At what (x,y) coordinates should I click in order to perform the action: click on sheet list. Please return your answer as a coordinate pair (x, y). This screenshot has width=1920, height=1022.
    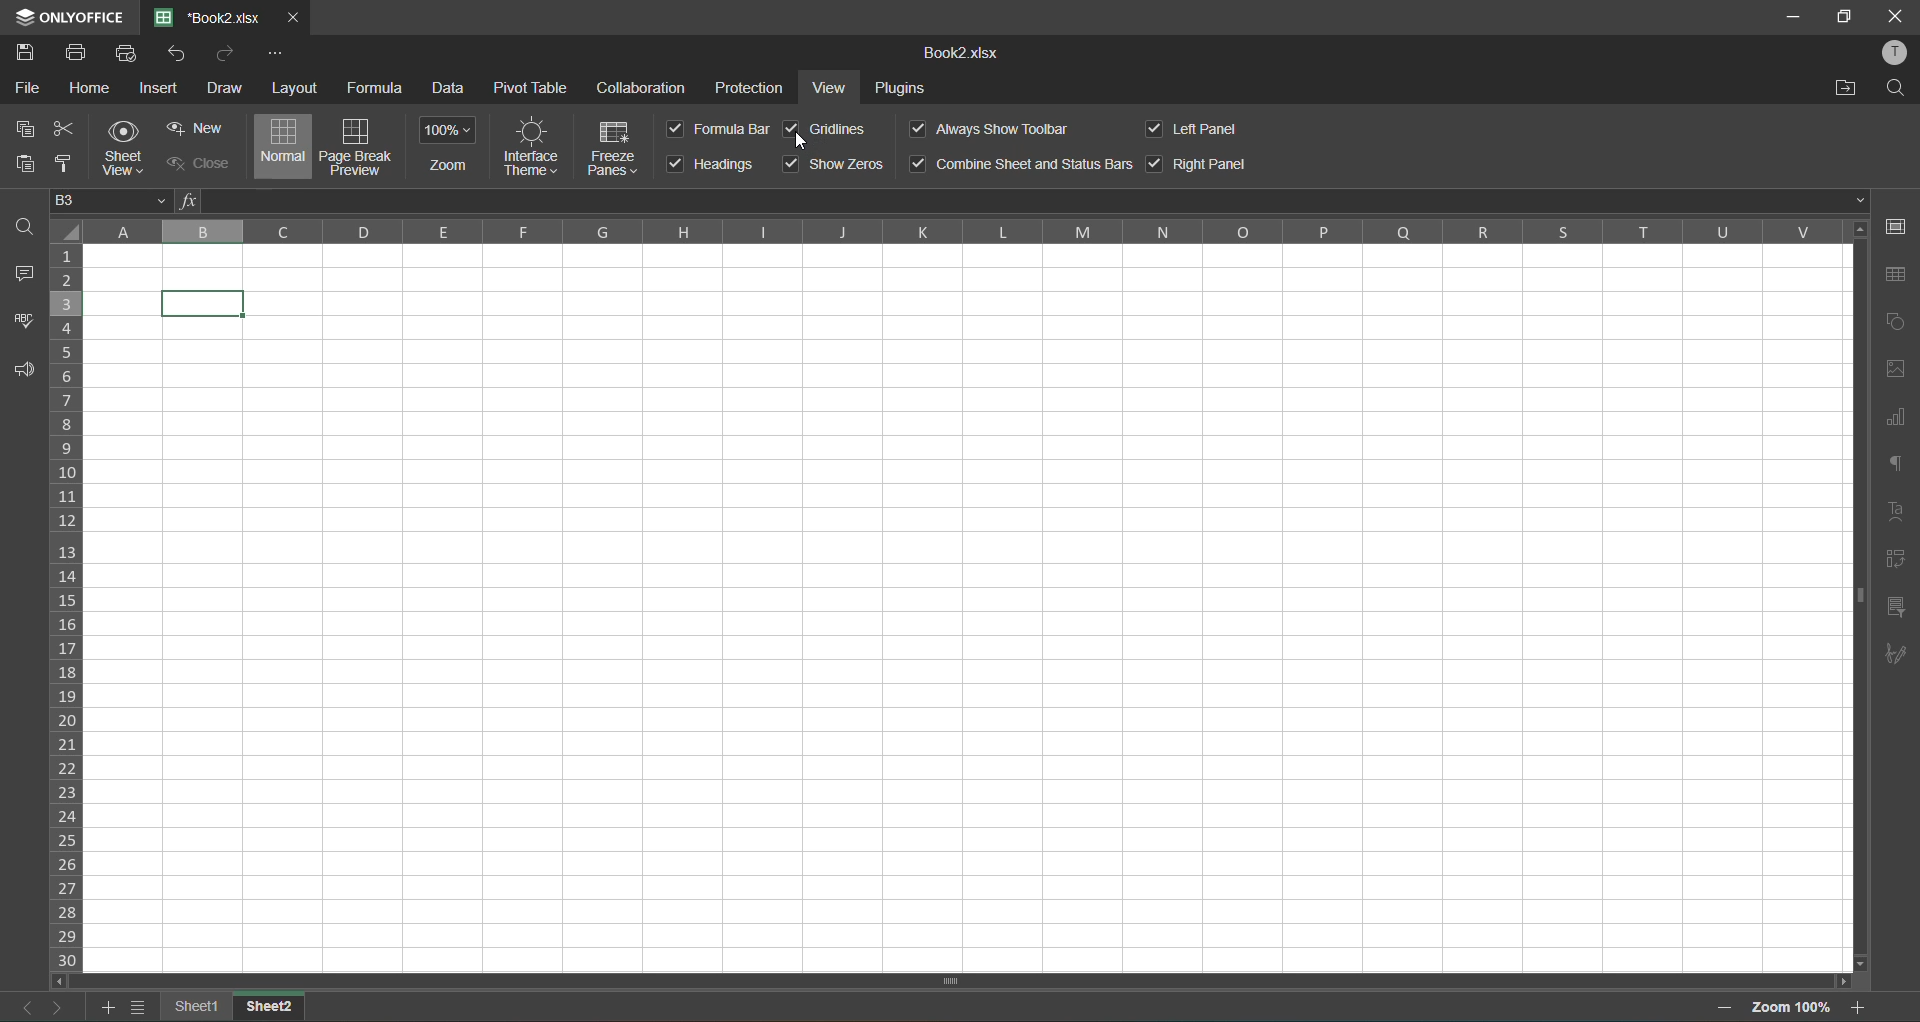
    Looking at the image, I should click on (139, 1008).